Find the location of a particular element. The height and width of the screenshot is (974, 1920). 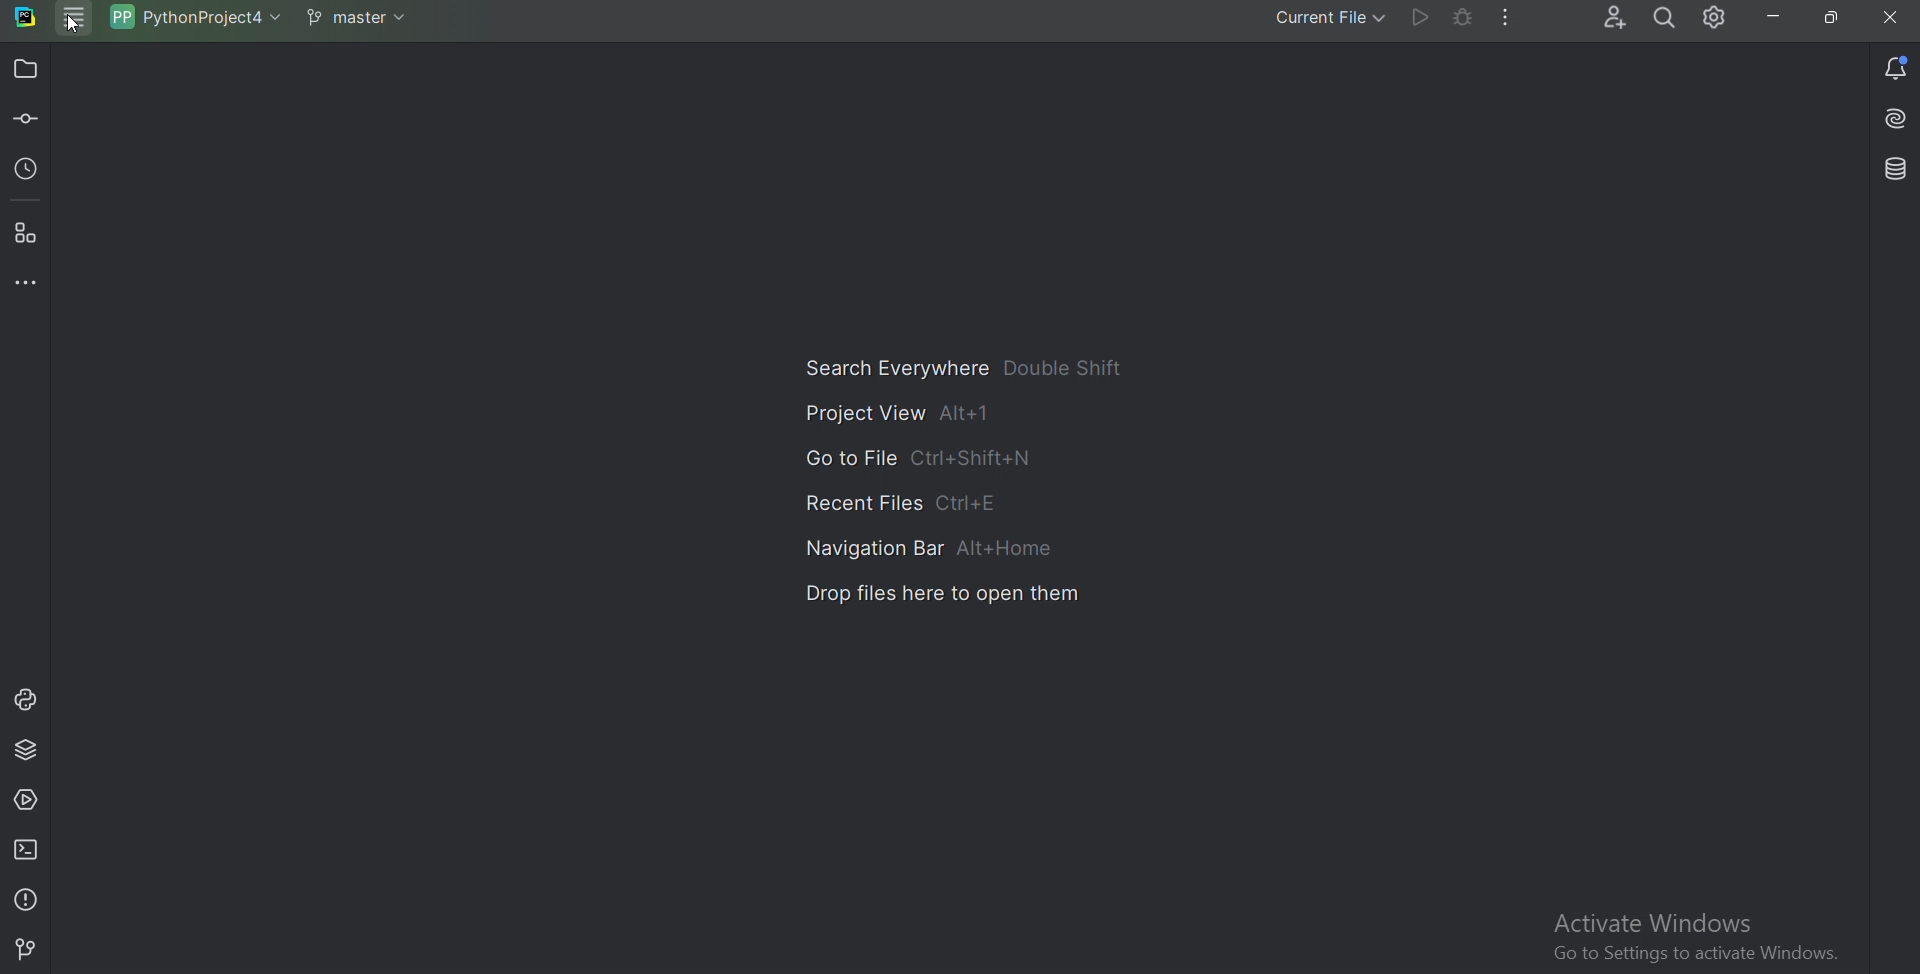

Project name is located at coordinates (196, 19).